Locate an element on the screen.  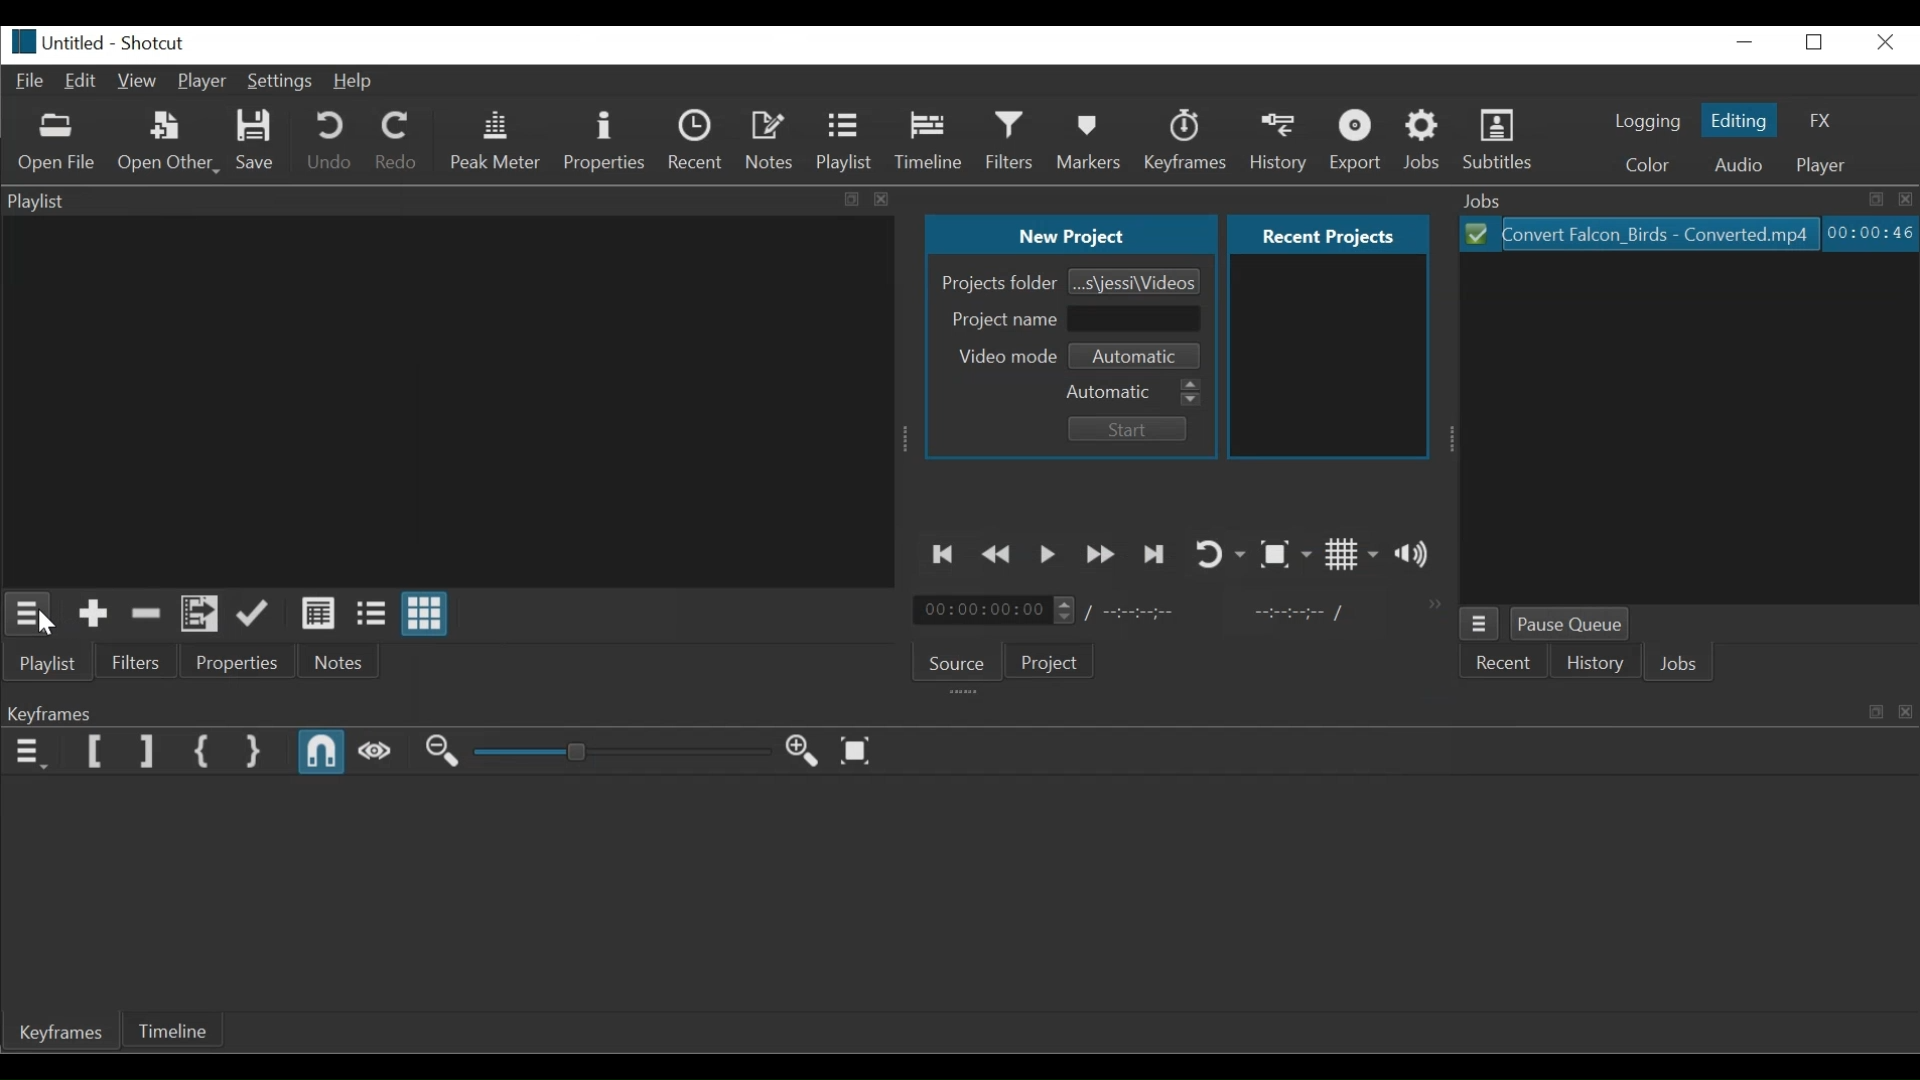
File is located at coordinates (1643, 232).